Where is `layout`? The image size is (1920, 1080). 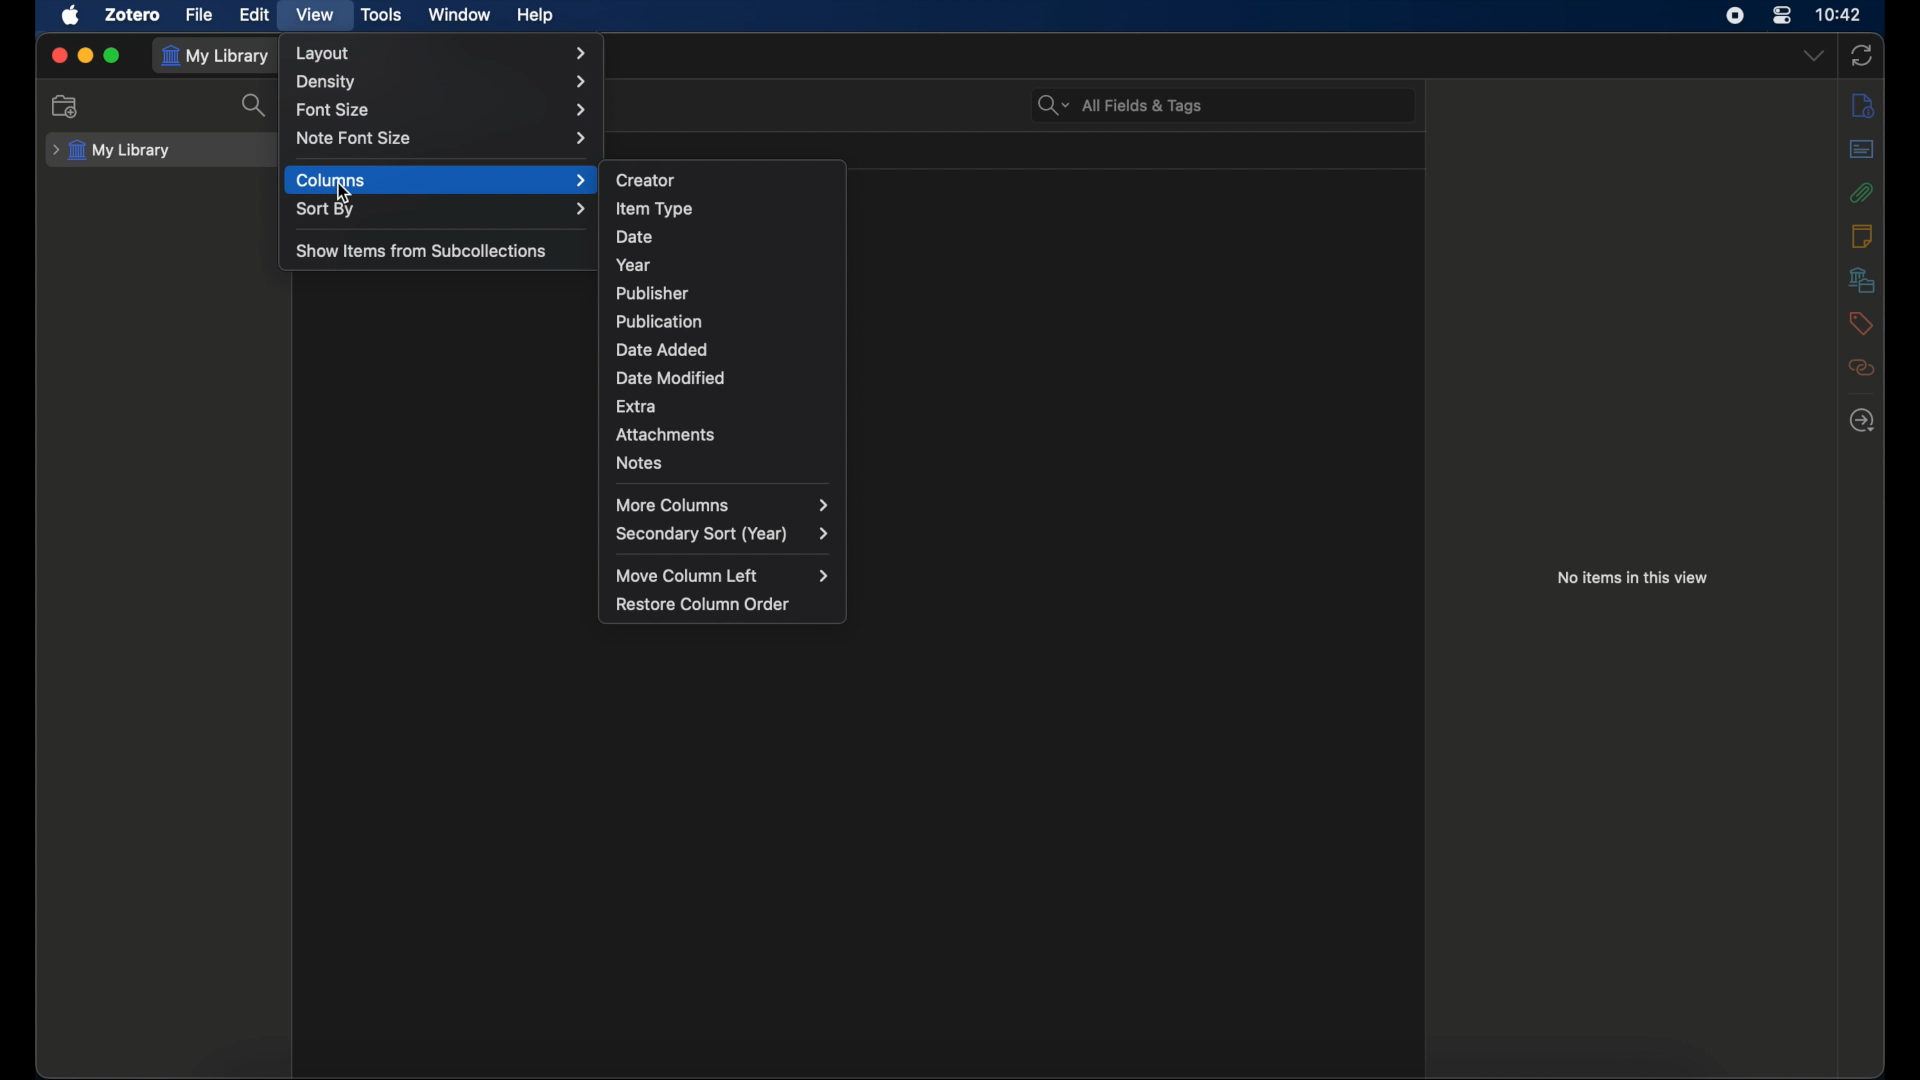
layout is located at coordinates (442, 53).